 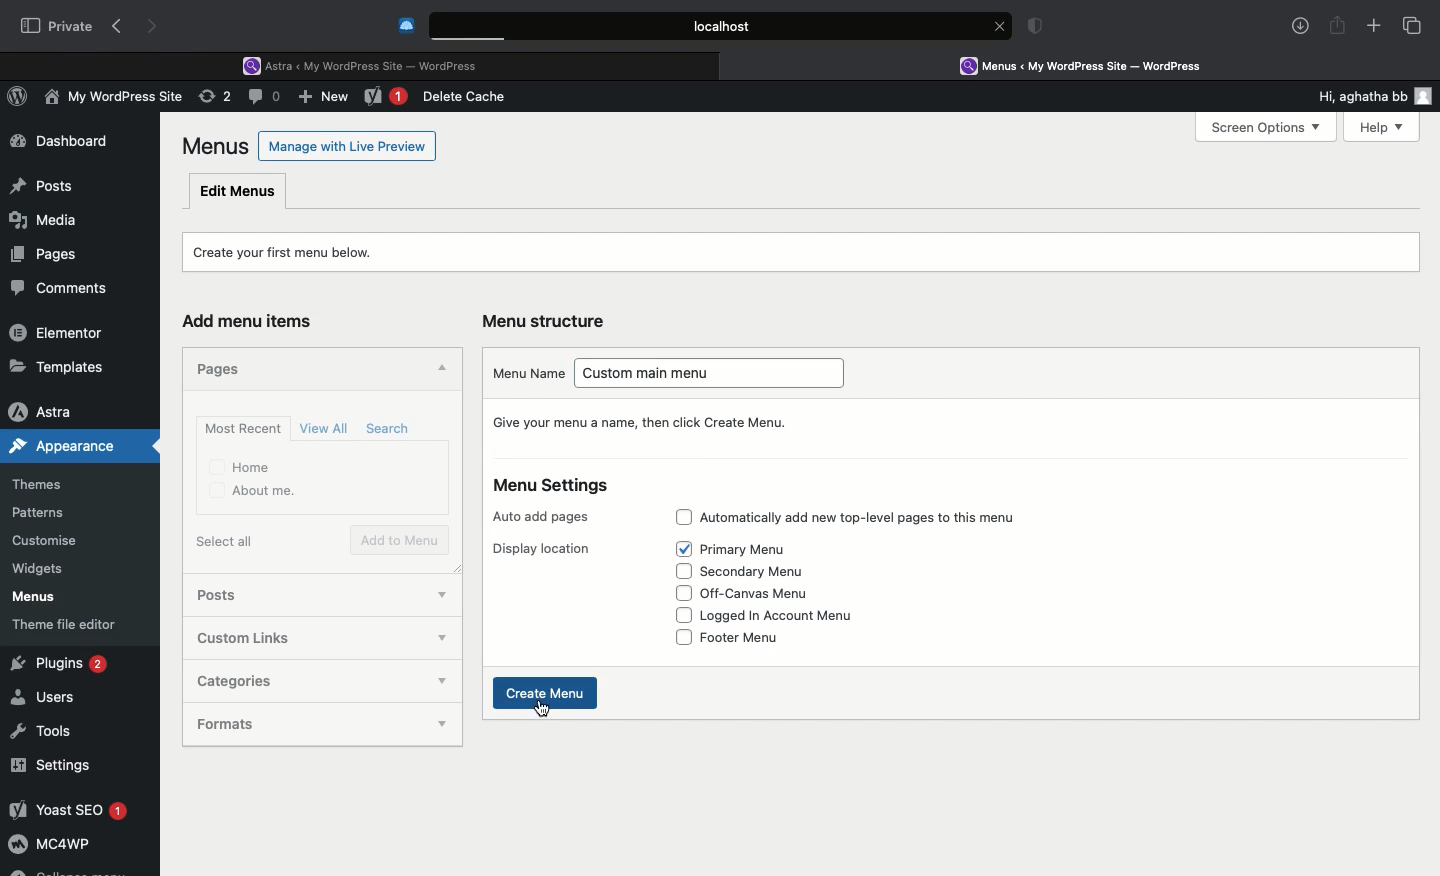 I want to click on Custom links, so click(x=269, y=638).